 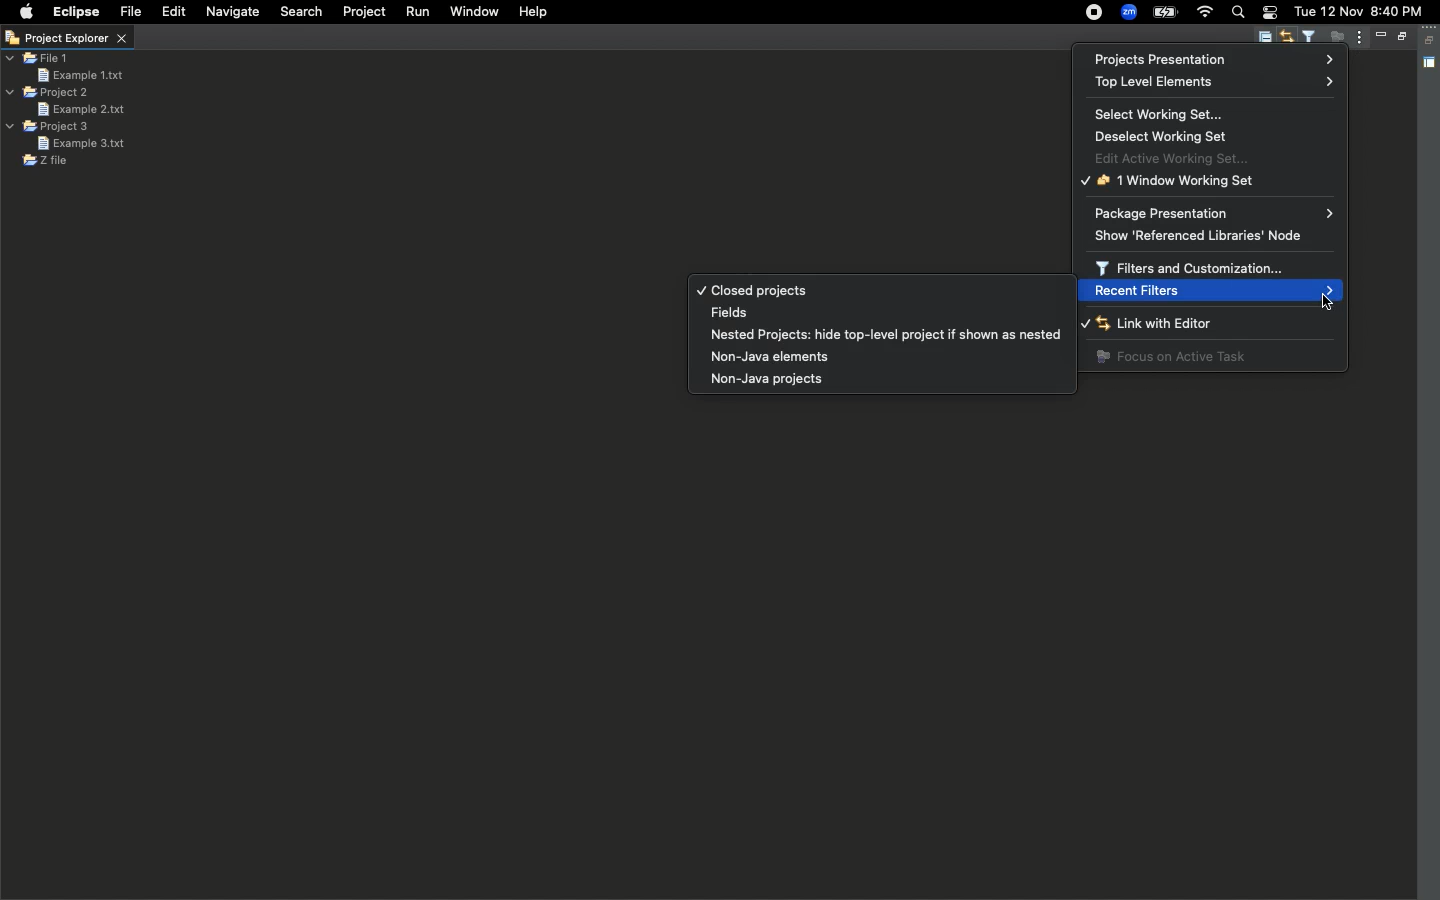 I want to click on Show referenced libraries node, so click(x=1210, y=235).